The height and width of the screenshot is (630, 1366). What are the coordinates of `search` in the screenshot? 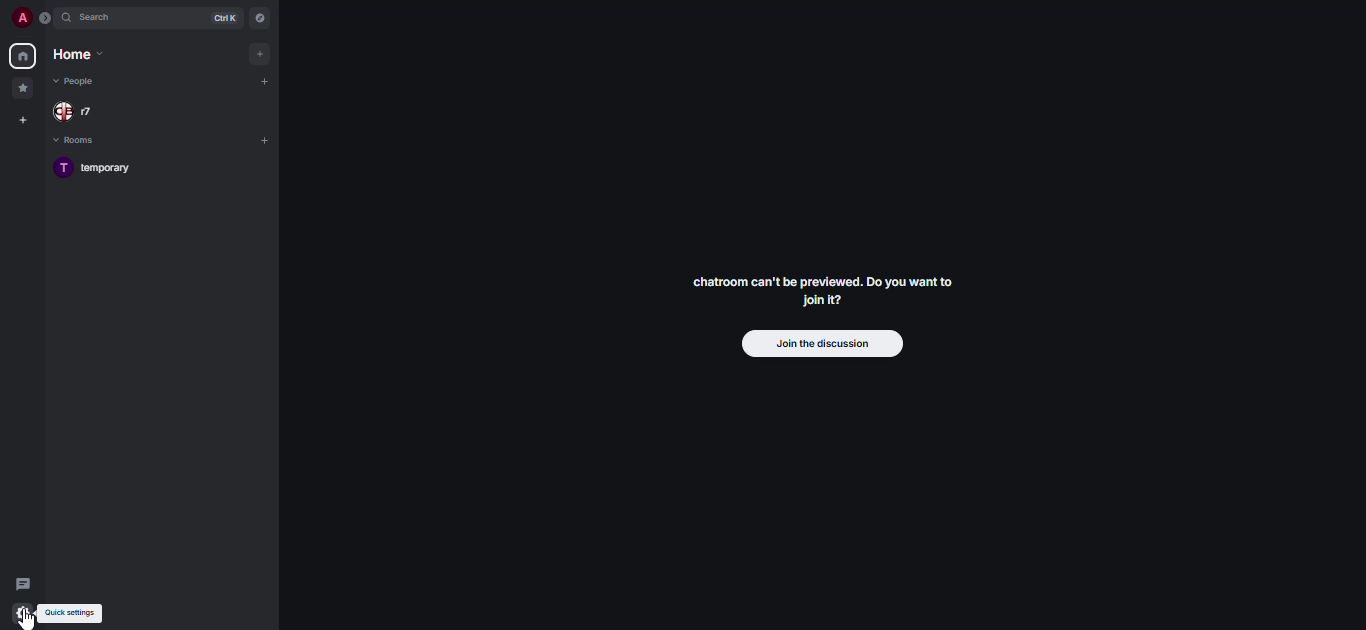 It's located at (92, 19).